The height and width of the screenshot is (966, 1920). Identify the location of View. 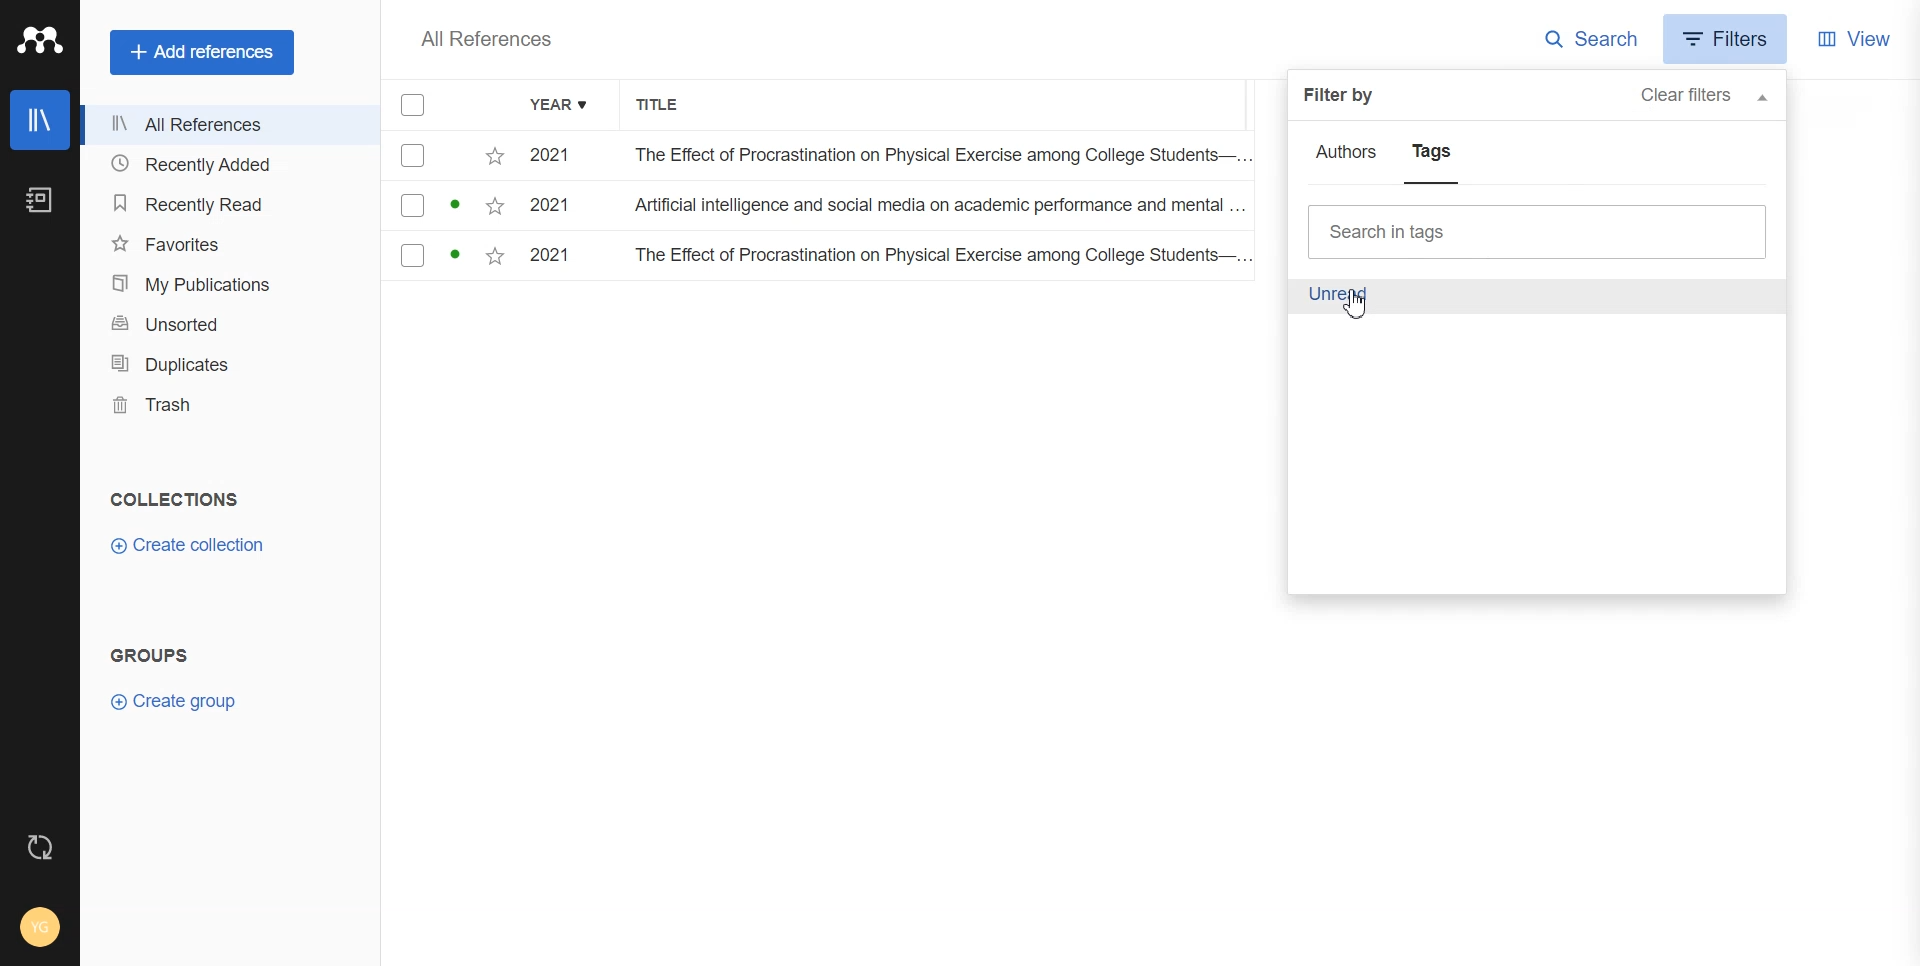
(1855, 37).